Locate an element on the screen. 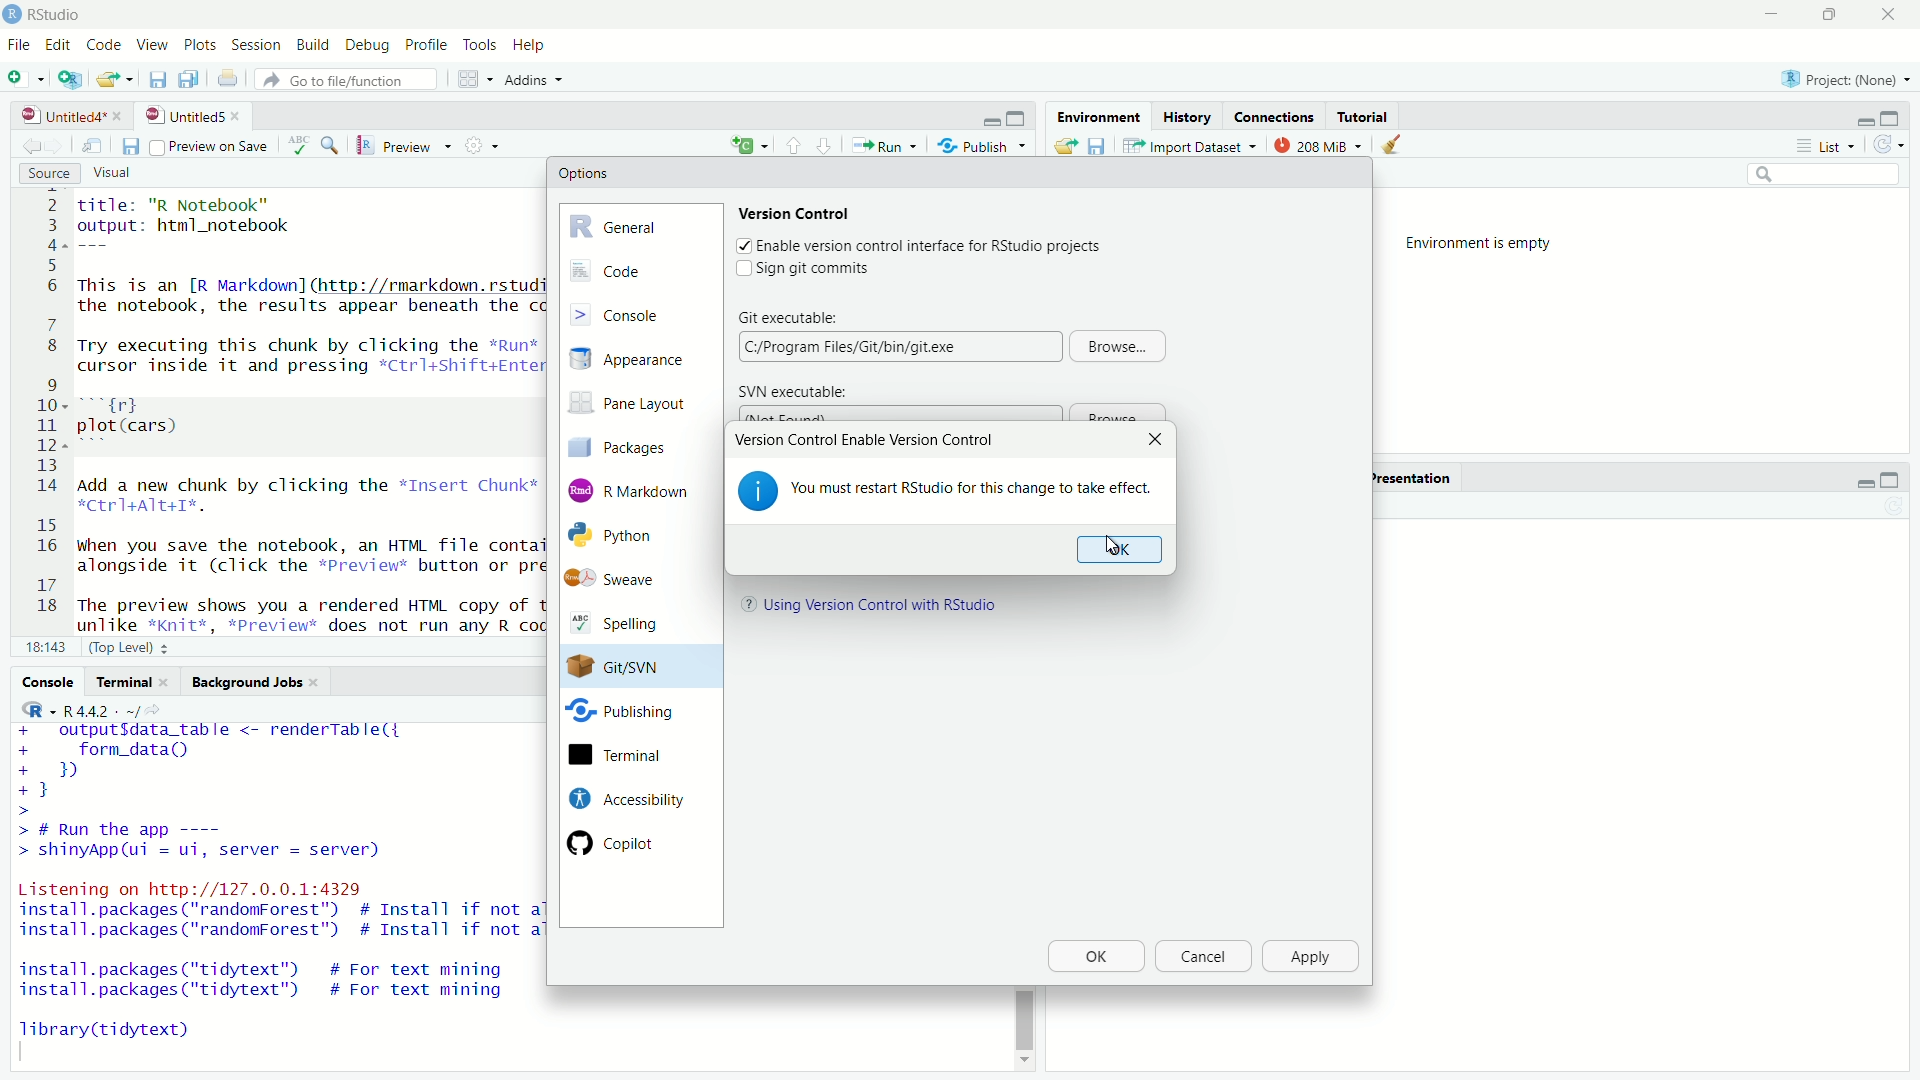 This screenshot has width=1920, height=1080. save all open documents is located at coordinates (191, 79).